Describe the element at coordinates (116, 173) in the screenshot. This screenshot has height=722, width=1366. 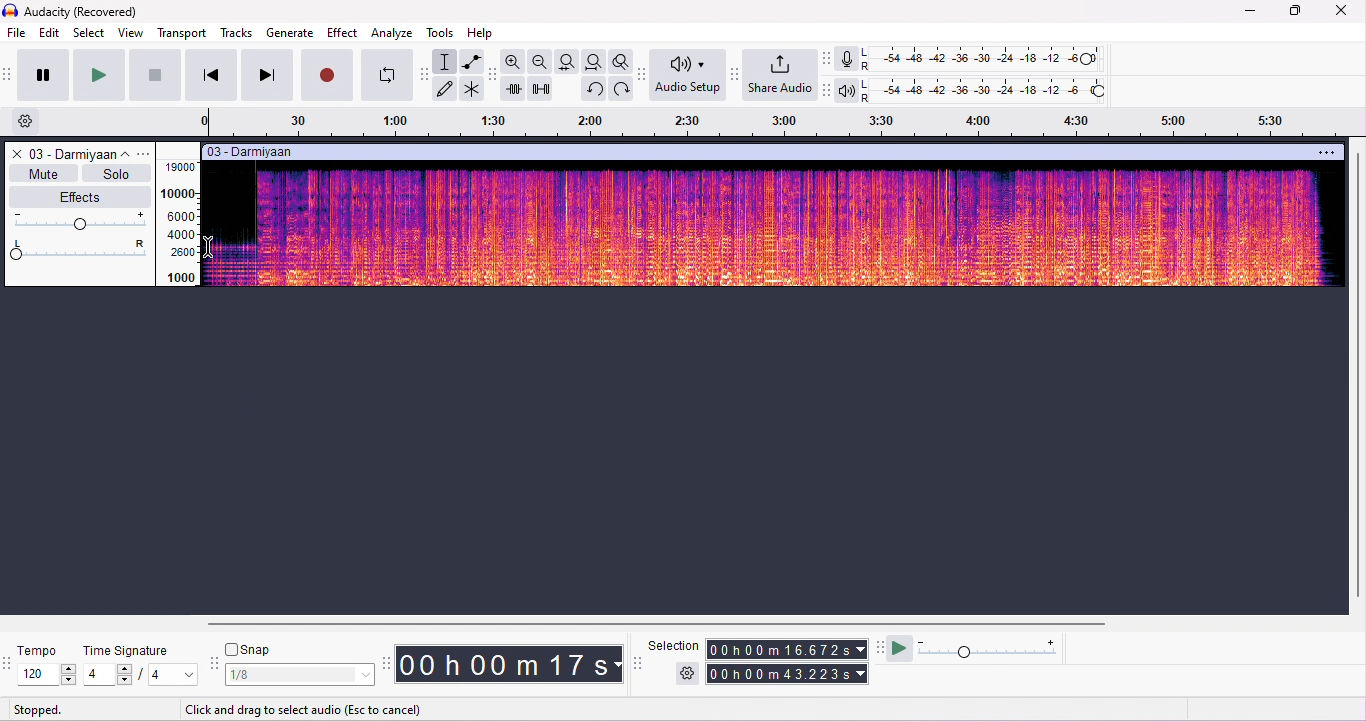
I see `solo` at that location.